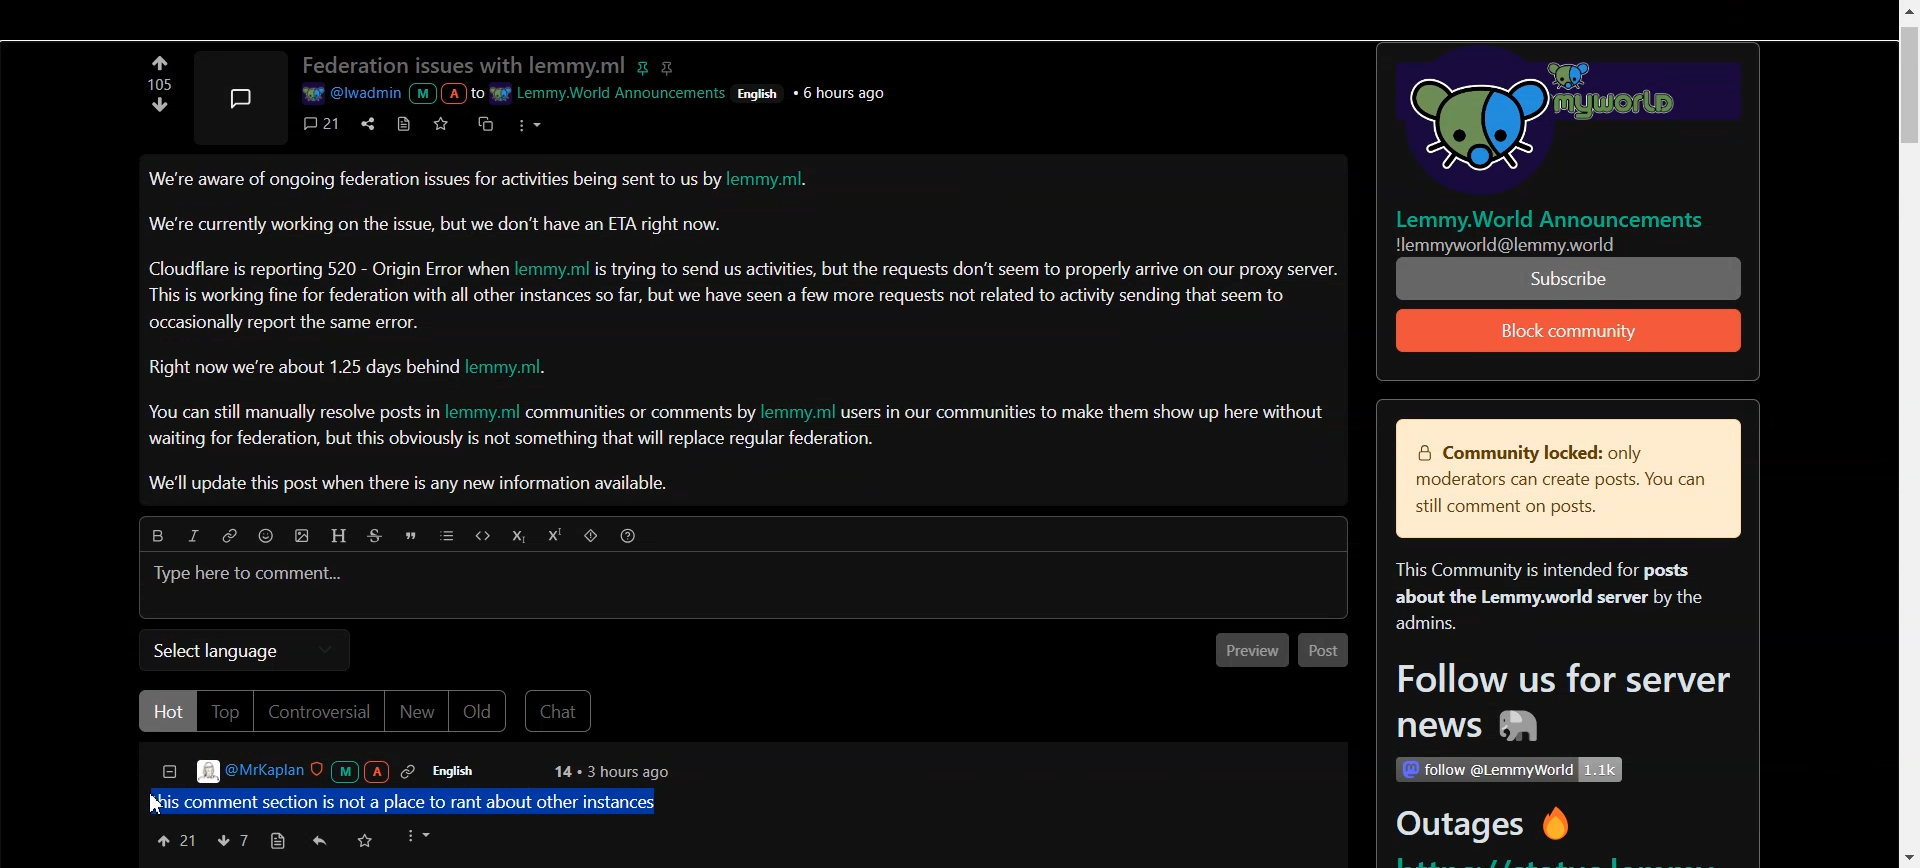 Image resolution: width=1920 pixels, height=868 pixels. Describe the element at coordinates (800, 412) in the screenshot. I see `lemmy.ml` at that location.